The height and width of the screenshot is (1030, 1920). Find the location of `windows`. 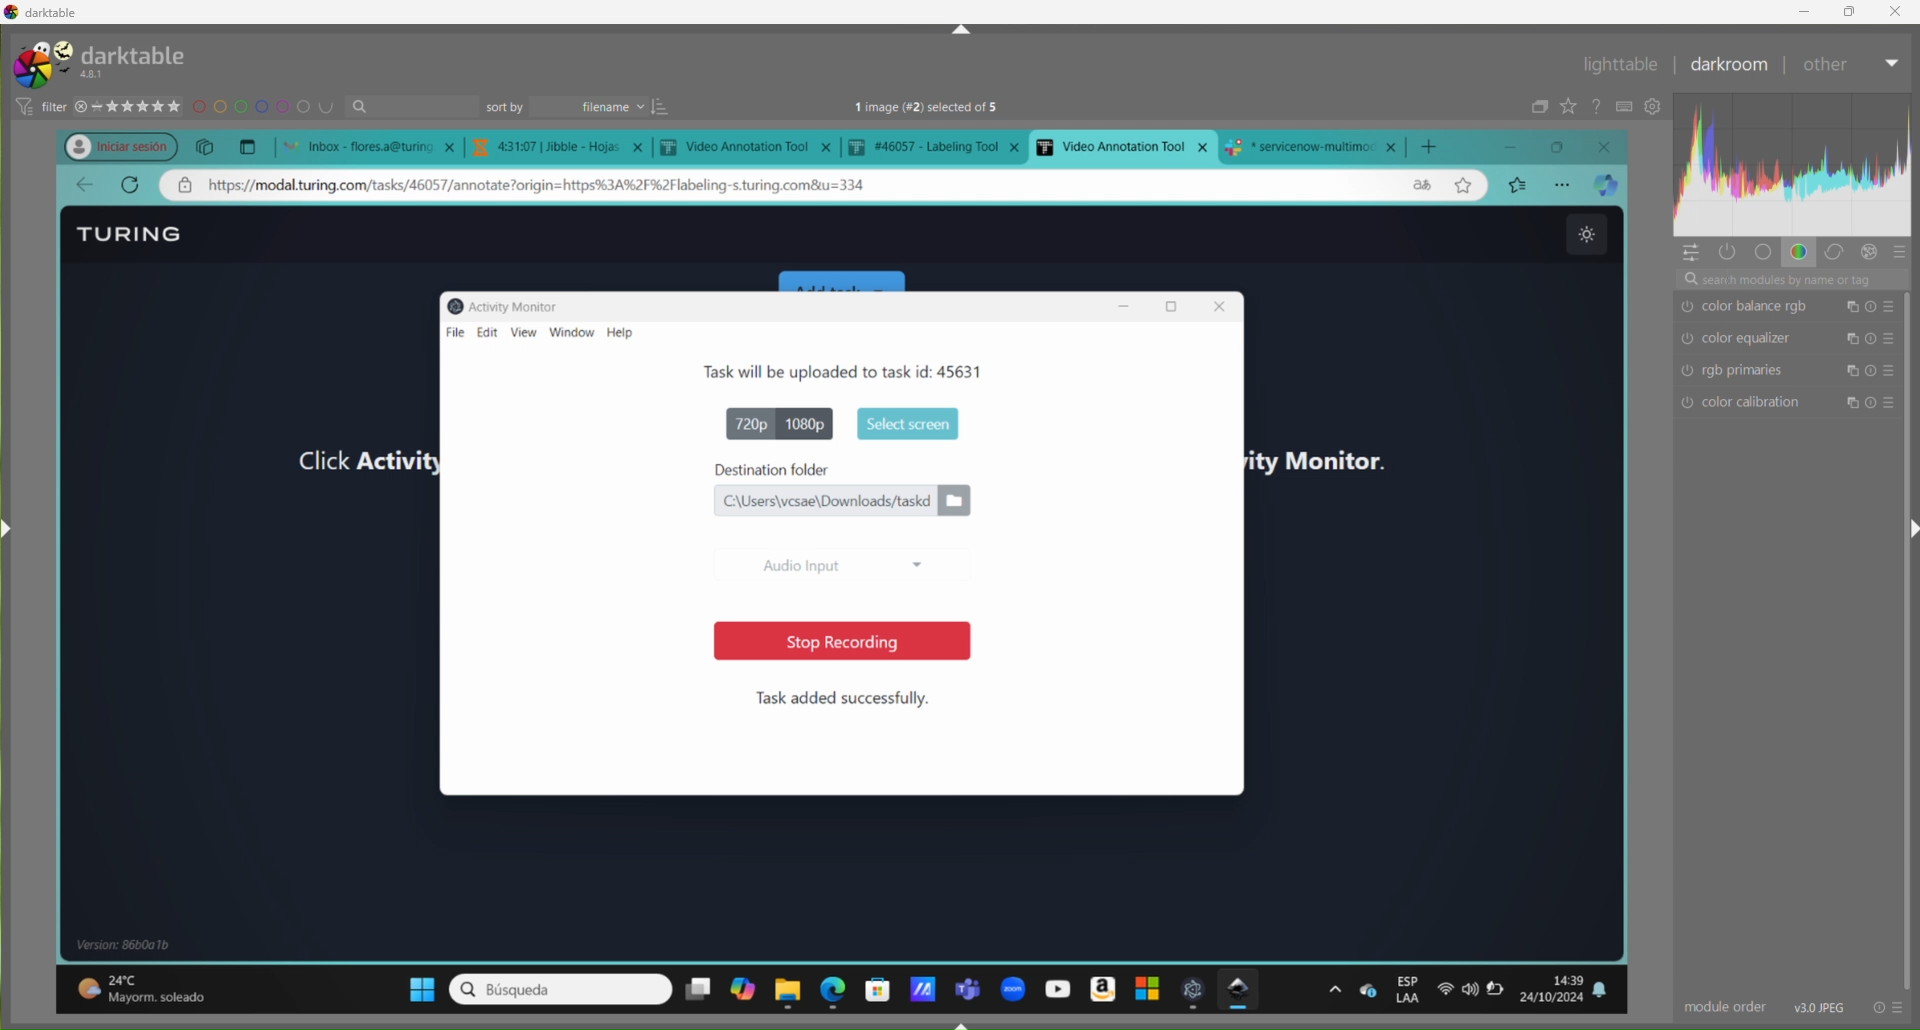

windows is located at coordinates (1143, 990).